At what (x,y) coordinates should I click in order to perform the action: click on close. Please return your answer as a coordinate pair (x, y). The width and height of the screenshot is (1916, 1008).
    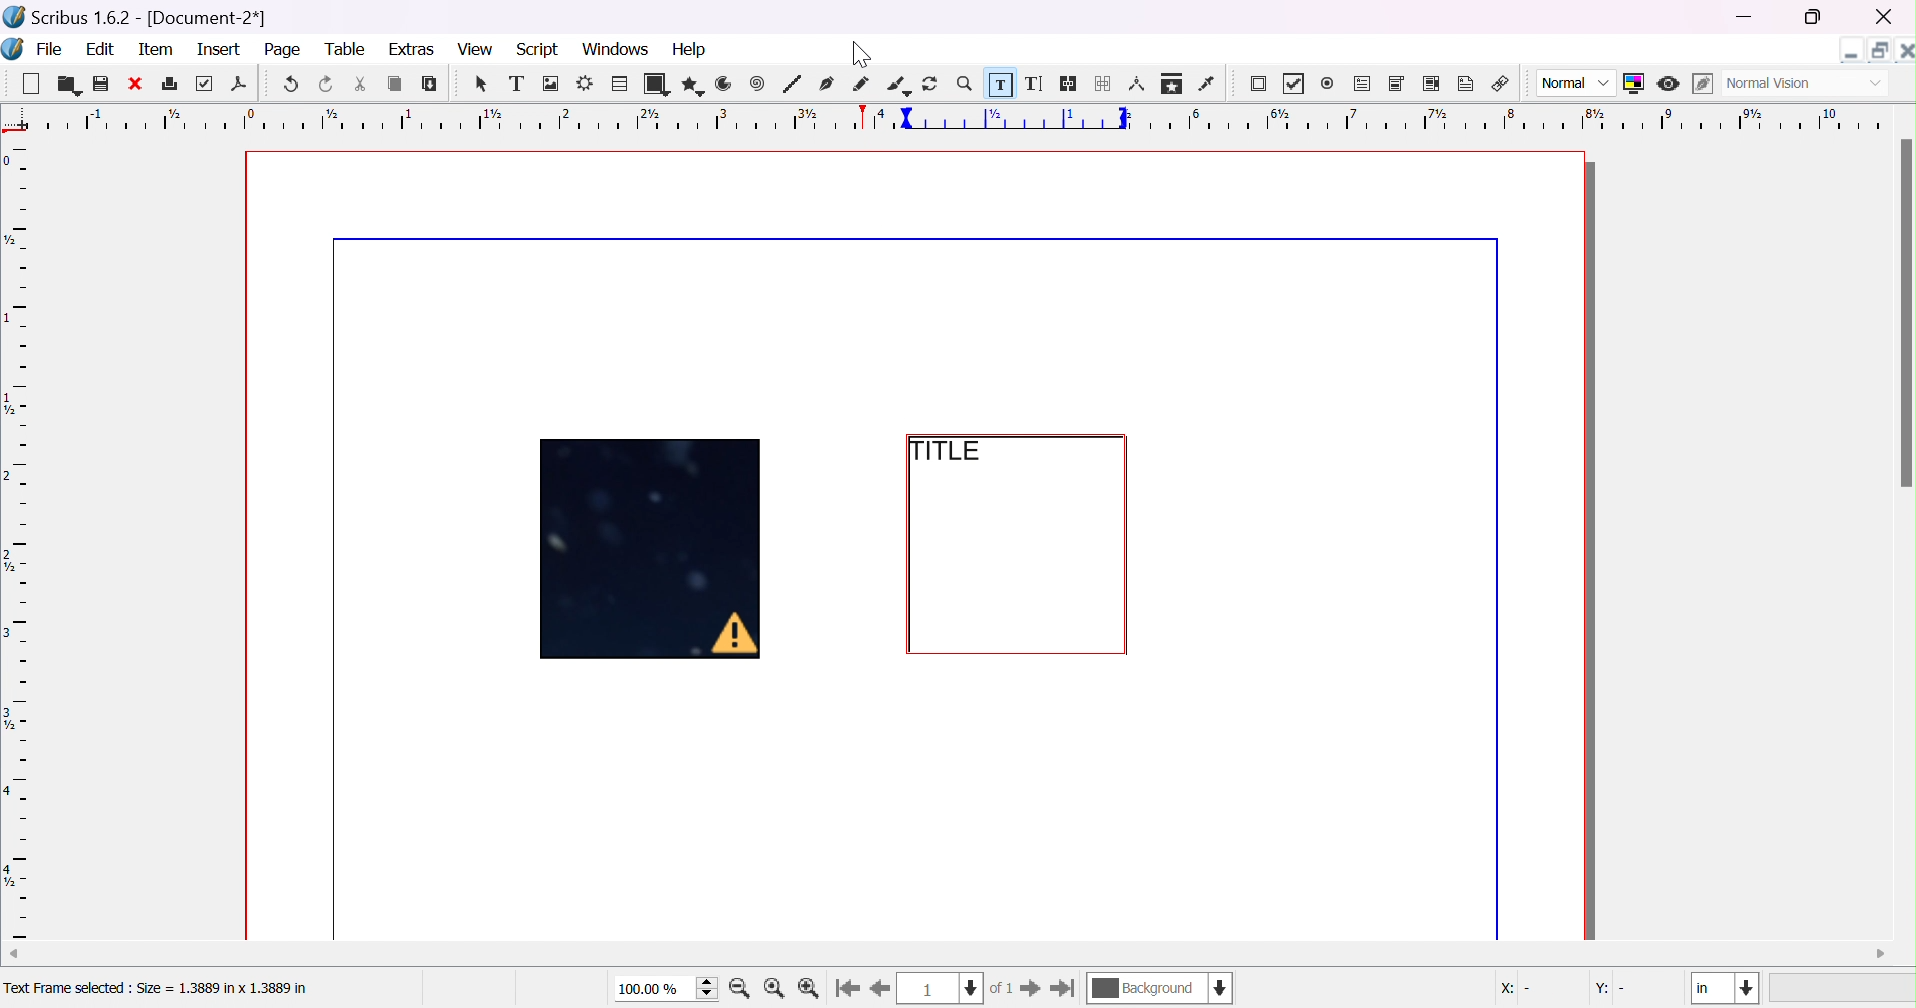
    Looking at the image, I should click on (1904, 48).